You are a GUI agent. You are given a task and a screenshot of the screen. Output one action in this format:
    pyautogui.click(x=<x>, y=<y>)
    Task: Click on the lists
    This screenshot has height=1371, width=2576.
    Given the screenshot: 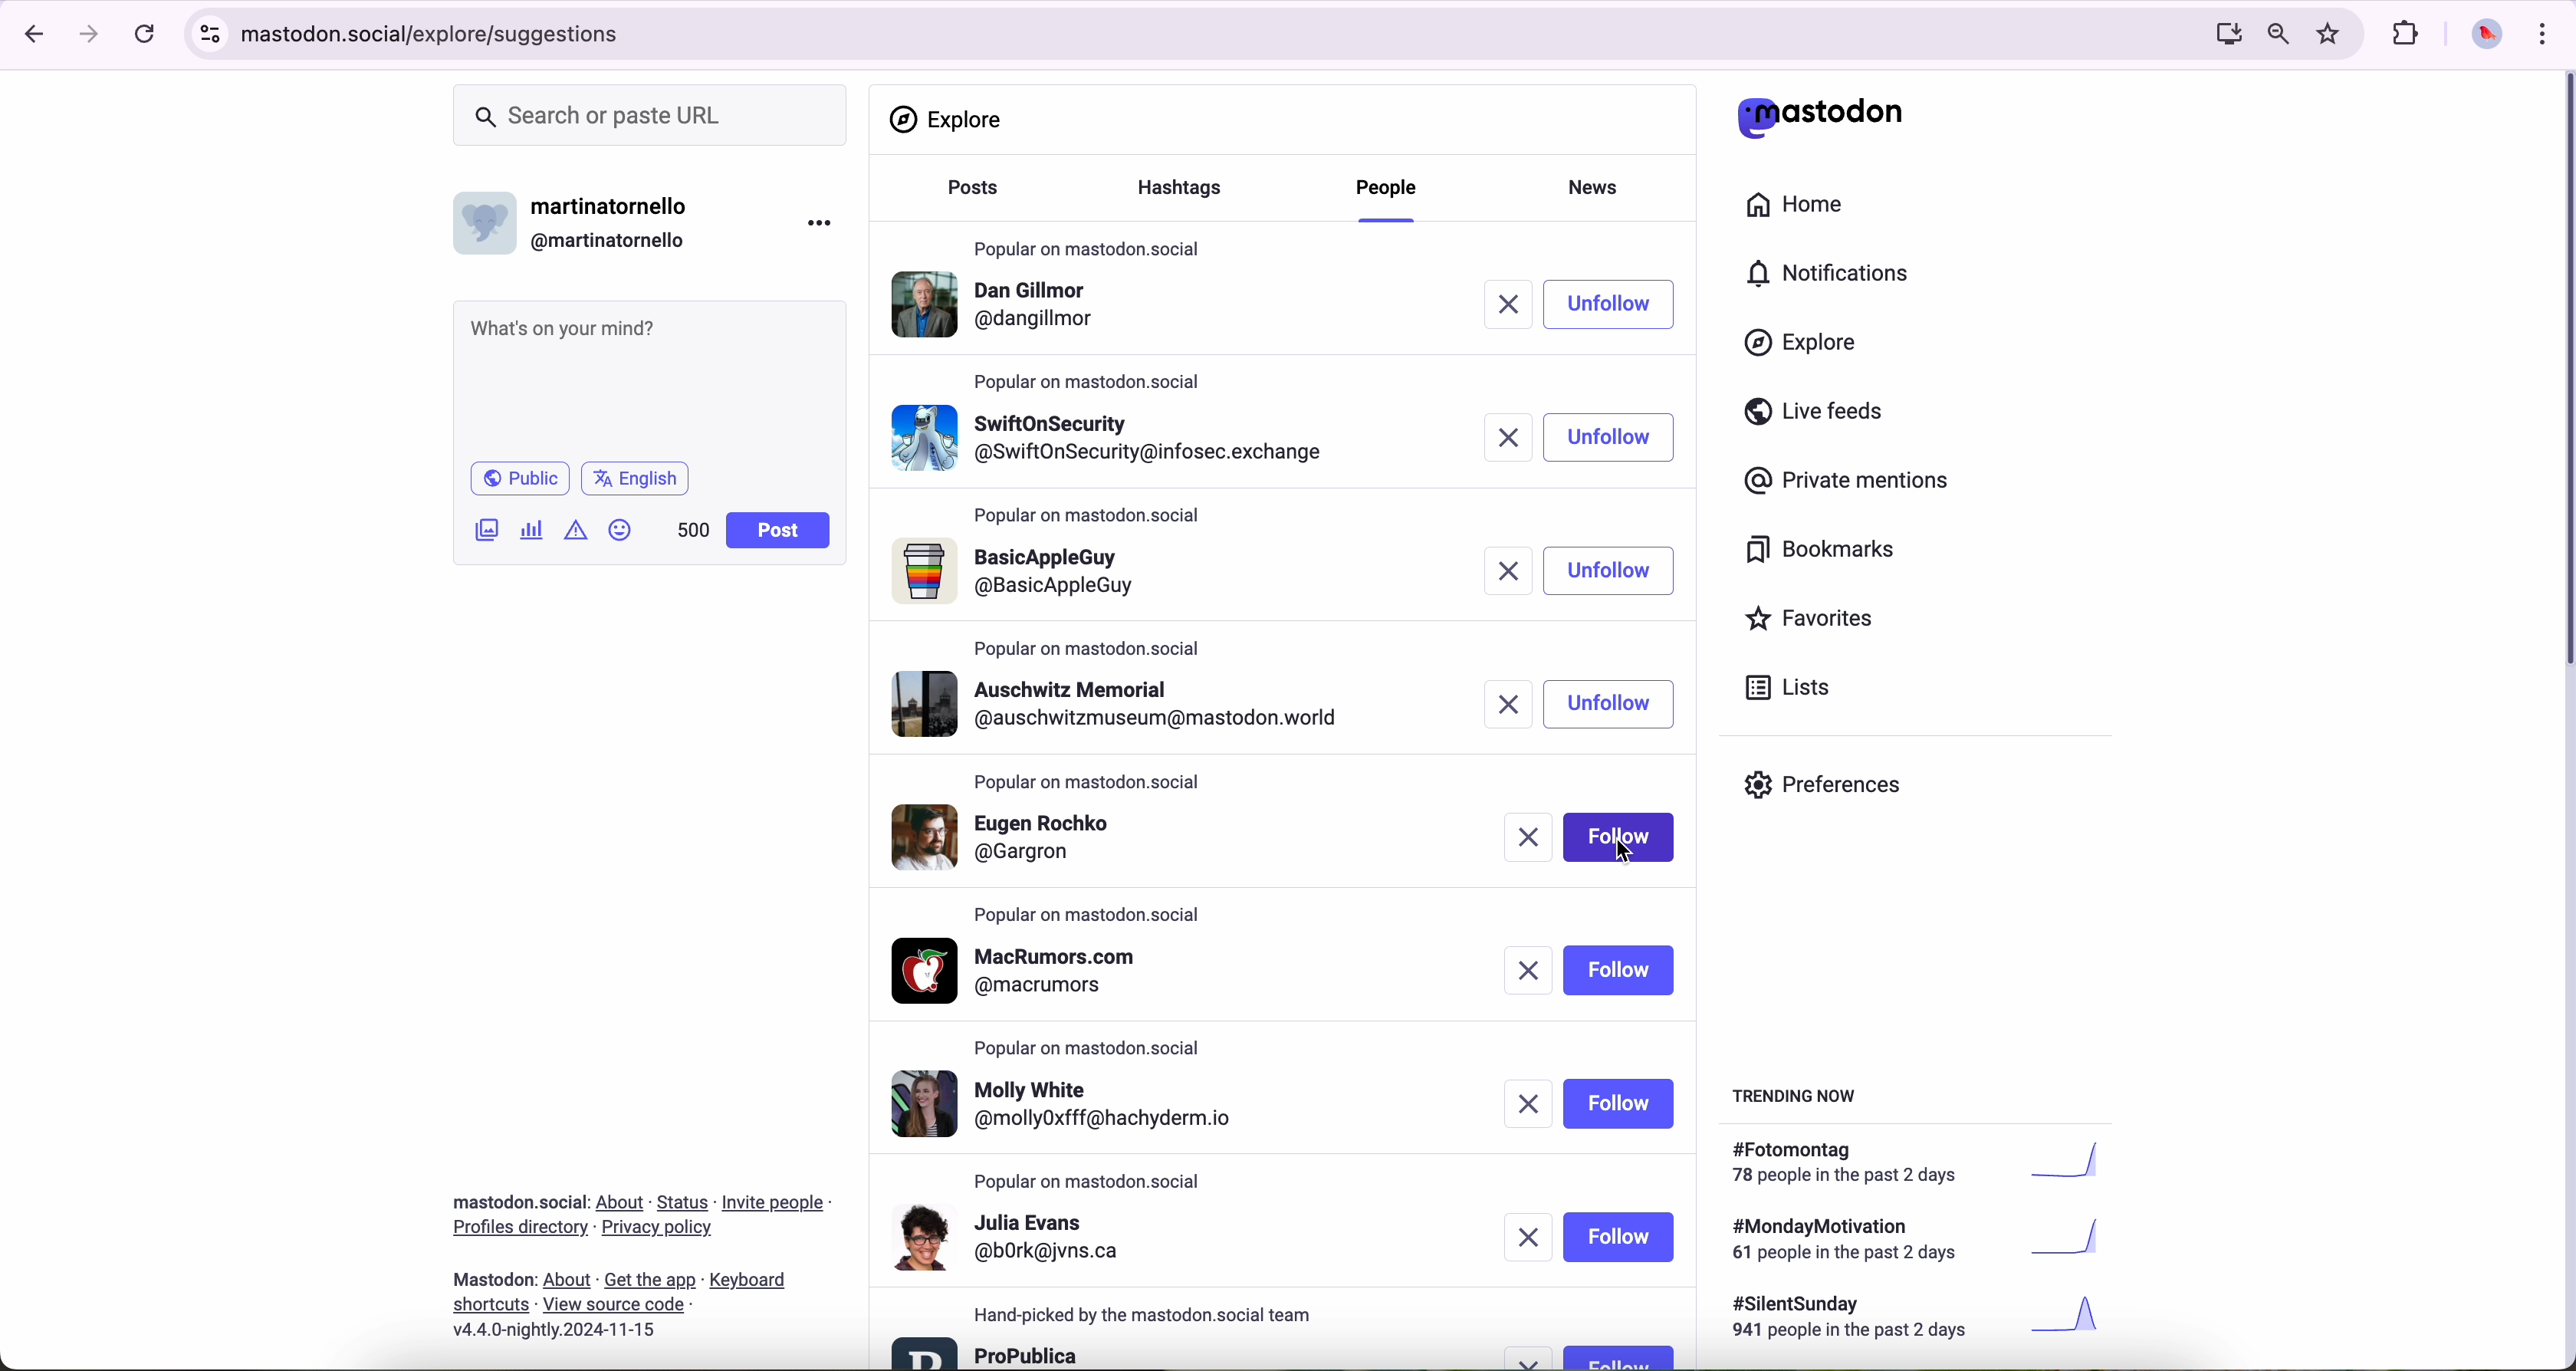 What is the action you would take?
    pyautogui.click(x=1780, y=687)
    